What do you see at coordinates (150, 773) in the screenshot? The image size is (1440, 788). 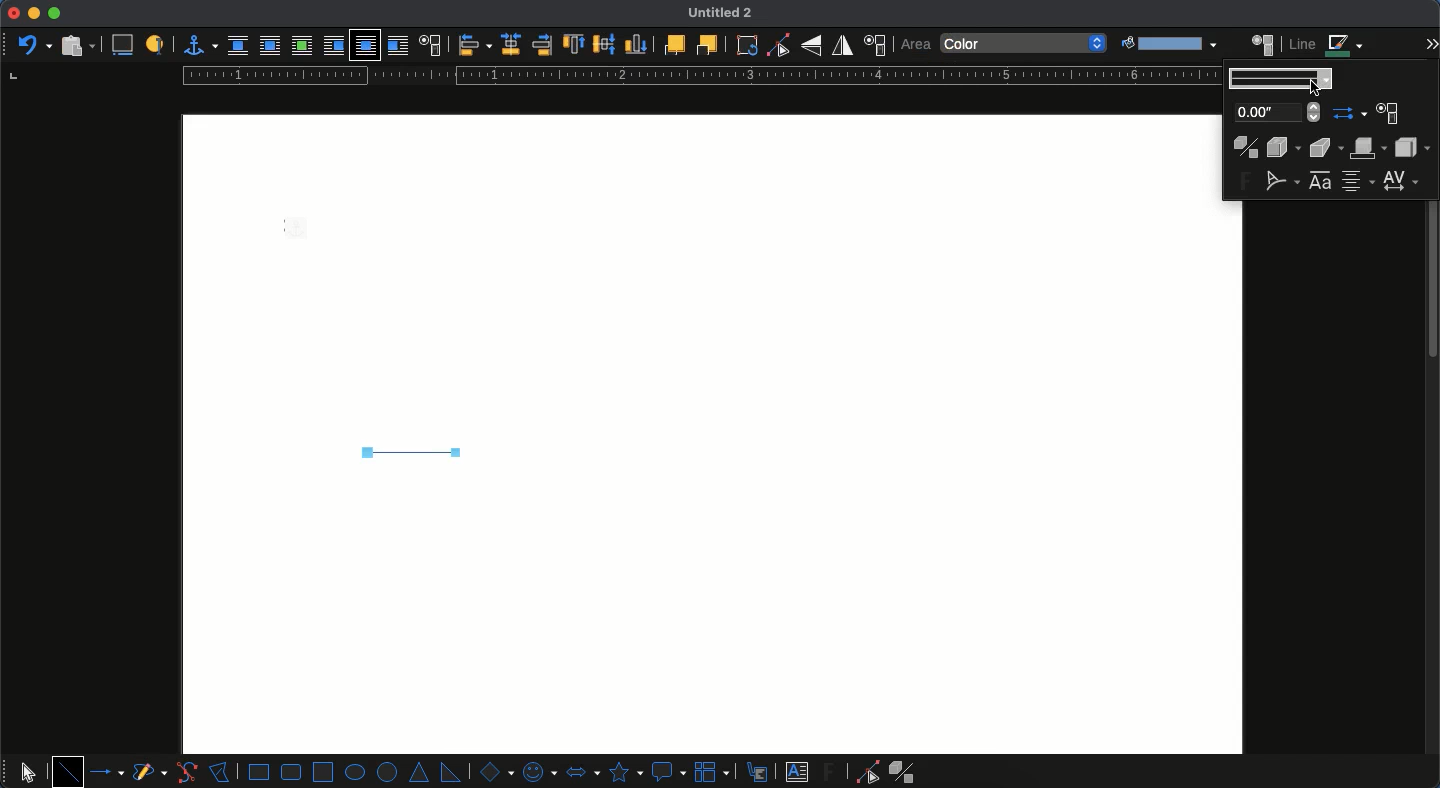 I see `curves and polygons` at bounding box center [150, 773].